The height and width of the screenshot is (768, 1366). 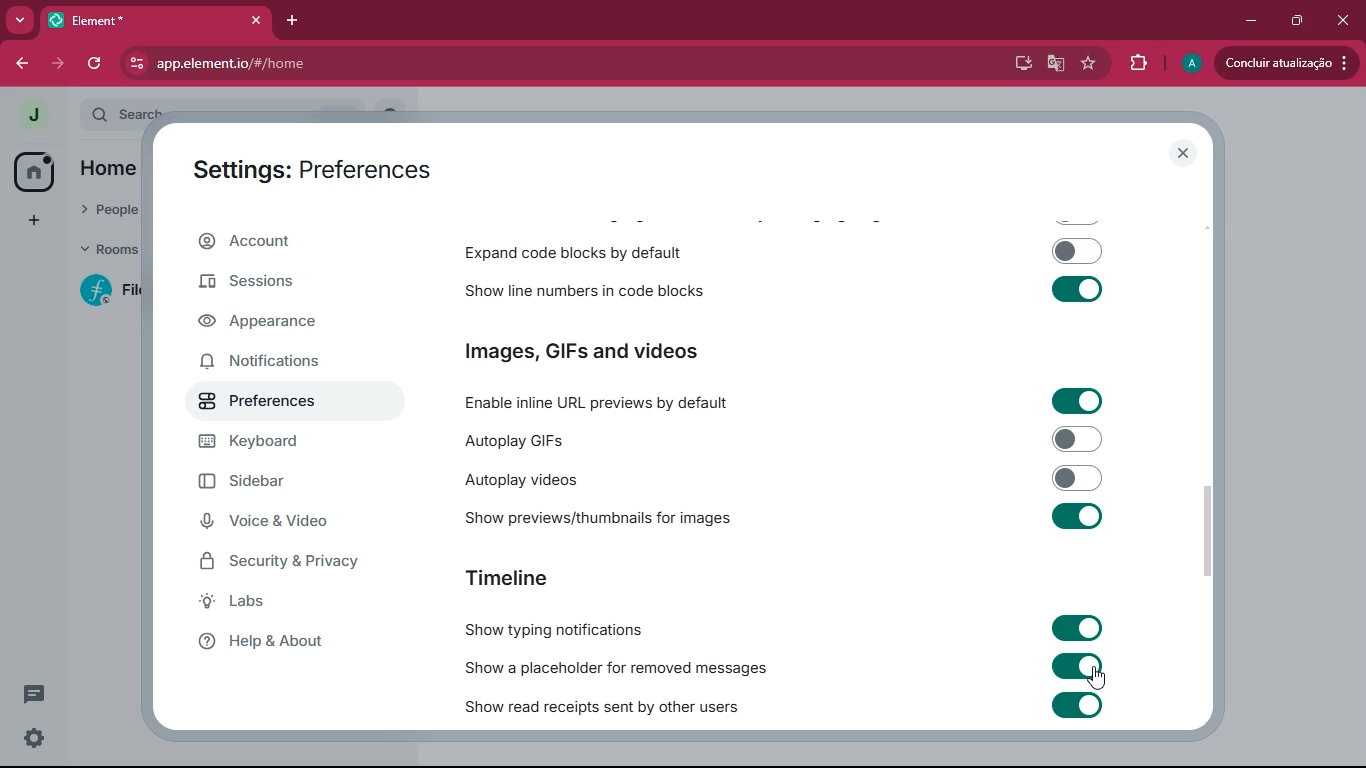 What do you see at coordinates (610, 353) in the screenshot?
I see `images, GIFs and videos` at bounding box center [610, 353].